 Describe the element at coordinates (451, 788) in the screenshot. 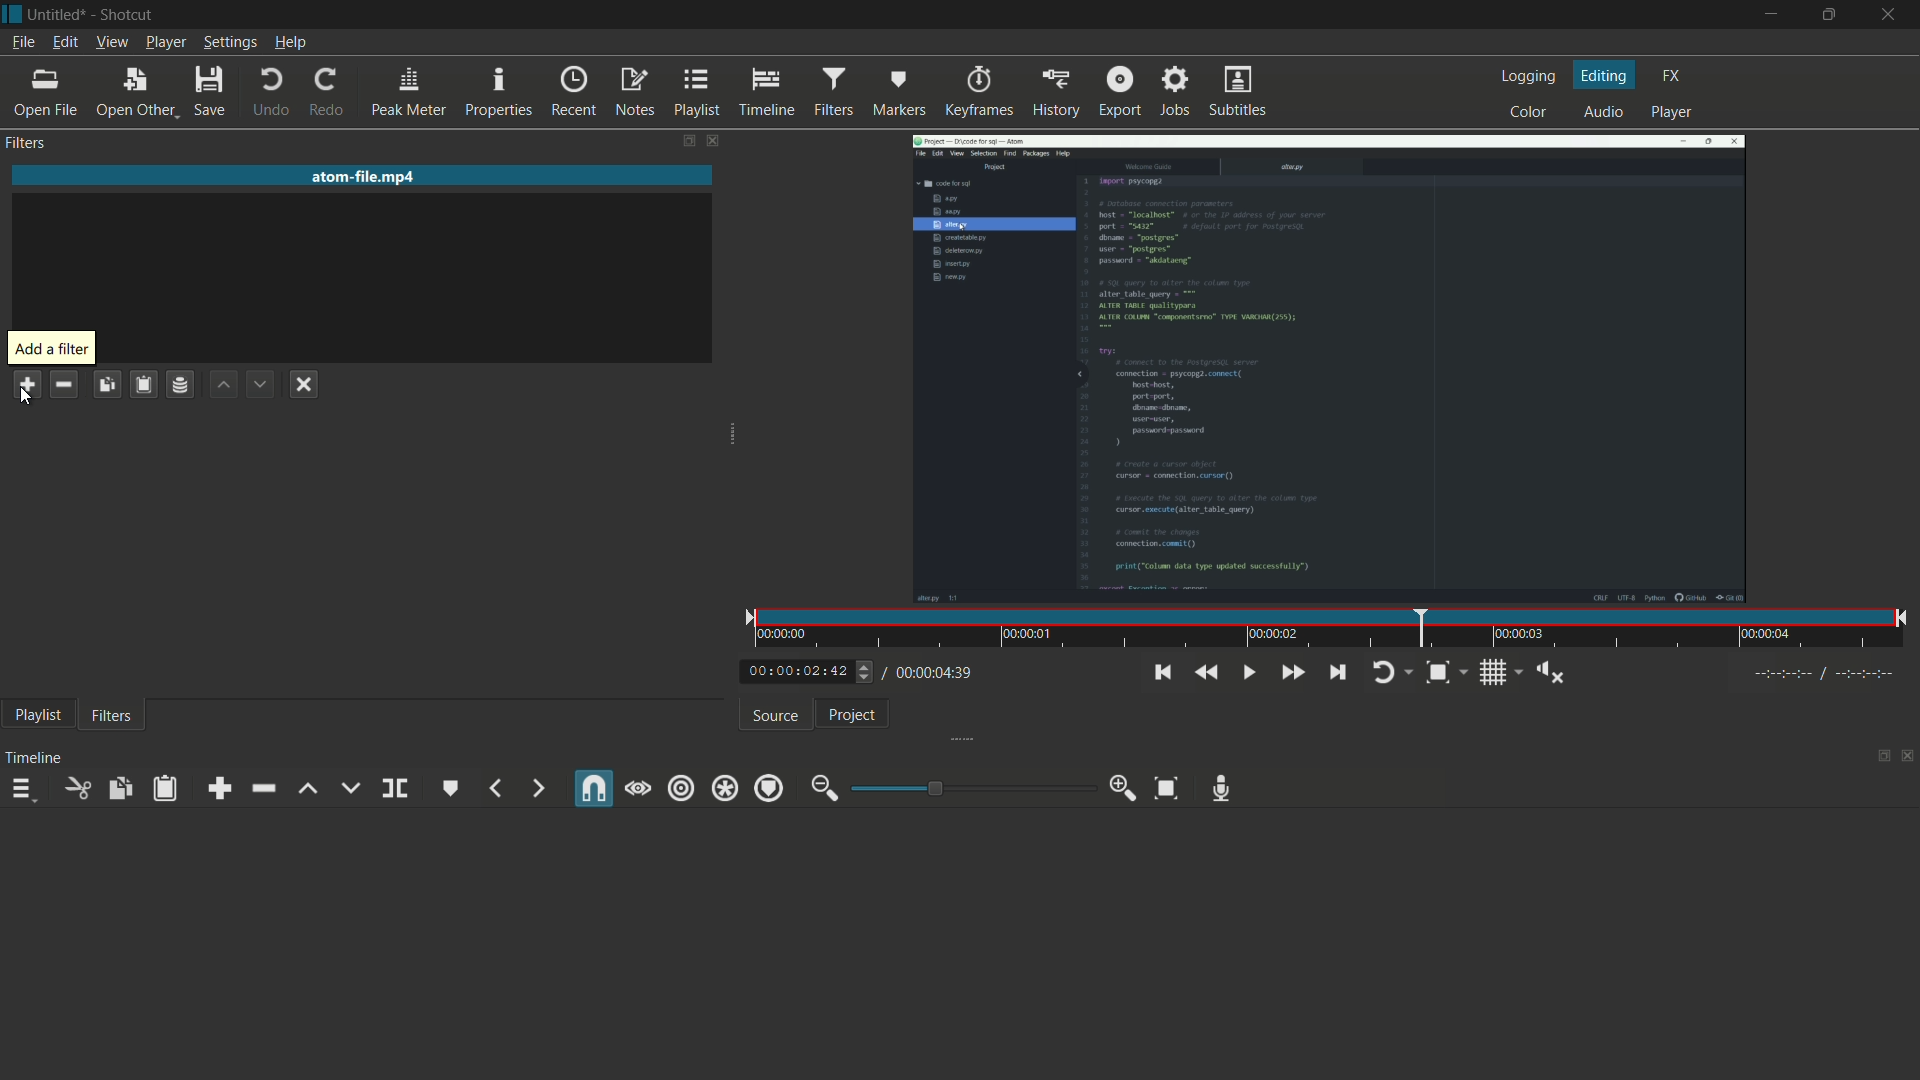

I see `create or edit marker` at that location.